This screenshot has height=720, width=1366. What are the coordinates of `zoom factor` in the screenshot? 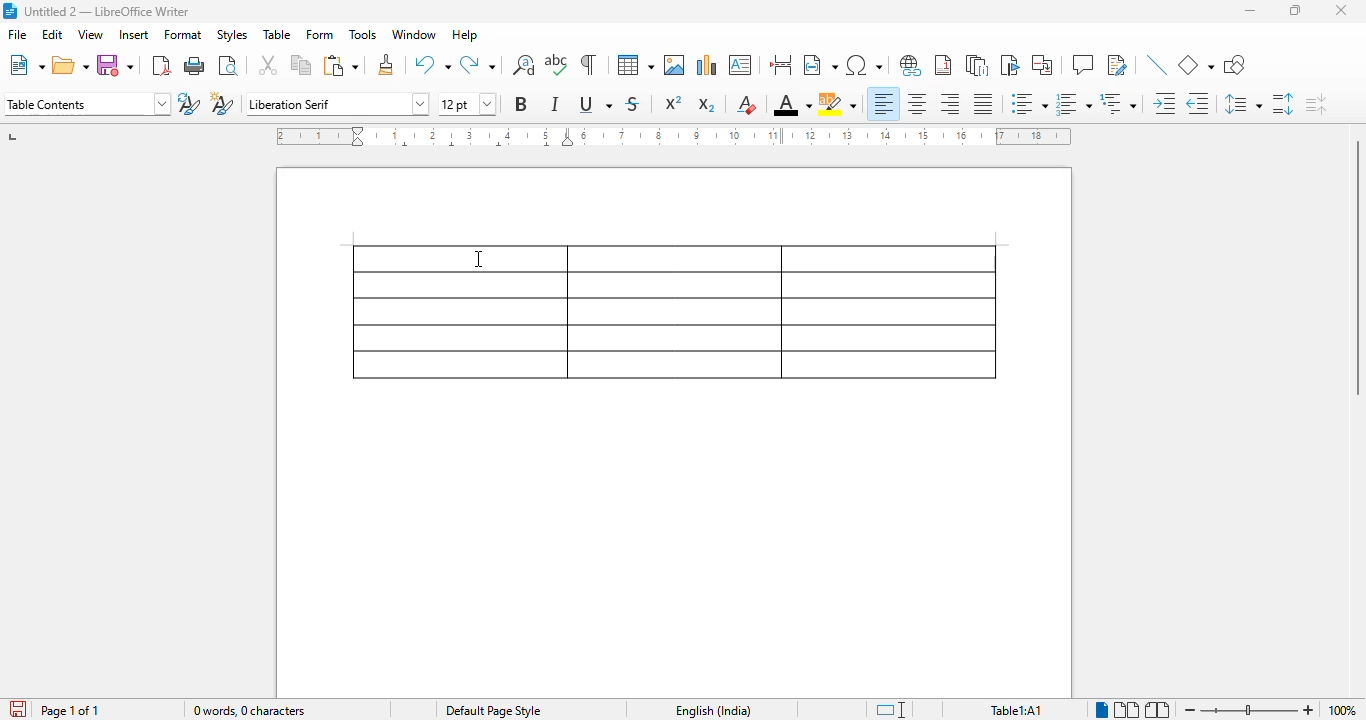 It's located at (1341, 710).